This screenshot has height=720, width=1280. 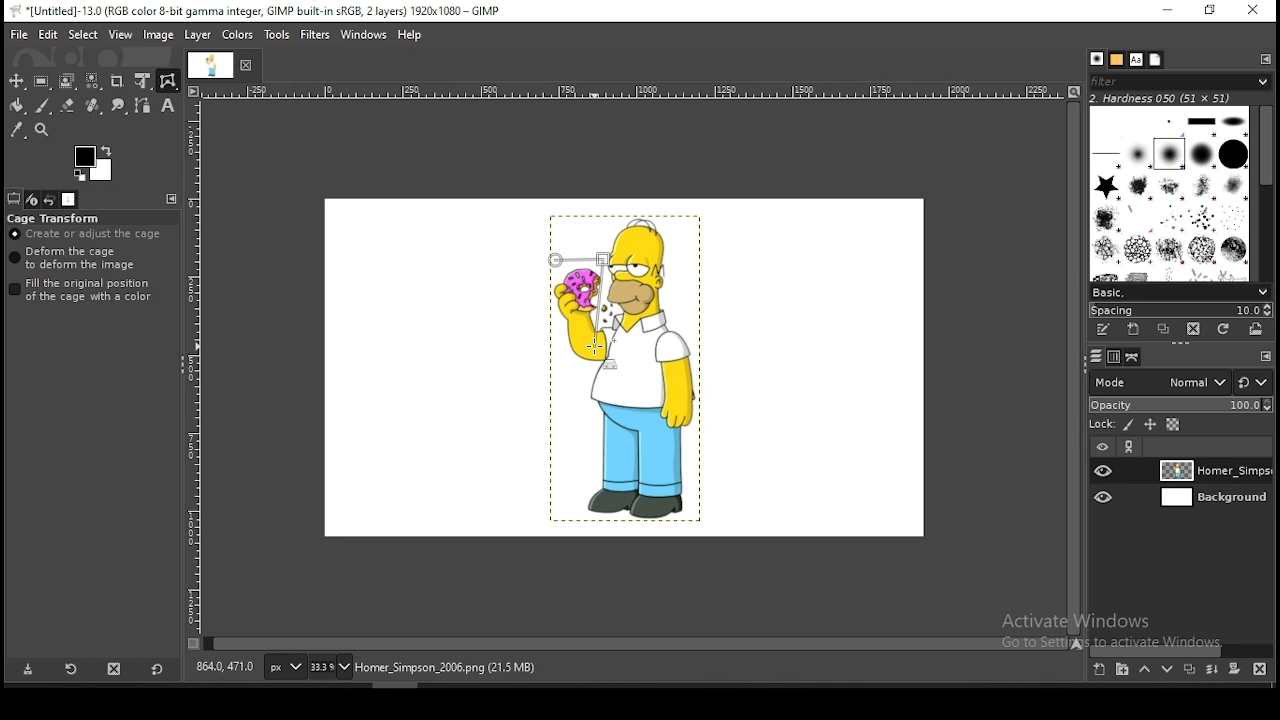 What do you see at coordinates (41, 129) in the screenshot?
I see `zoom tool` at bounding box center [41, 129].